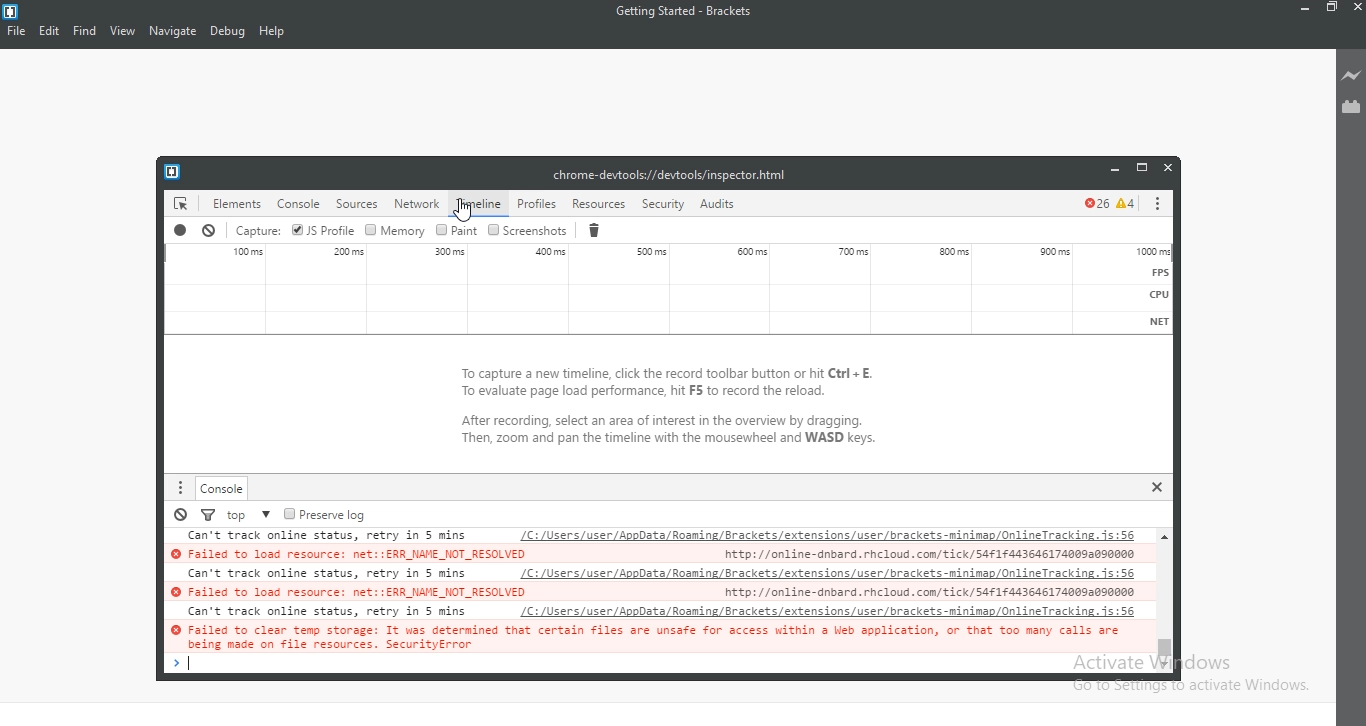  Describe the element at coordinates (662, 406) in the screenshot. I see `To capture a new timeline, click the record toolbar button or hit Ctrl + E.
To evaluate page load performance, hit F5 to record the reload.

After recording, select an area of interest in the overview by dragging.
Then, zoom and pan the timeline with the mousewheel and WASD keys.` at that location.